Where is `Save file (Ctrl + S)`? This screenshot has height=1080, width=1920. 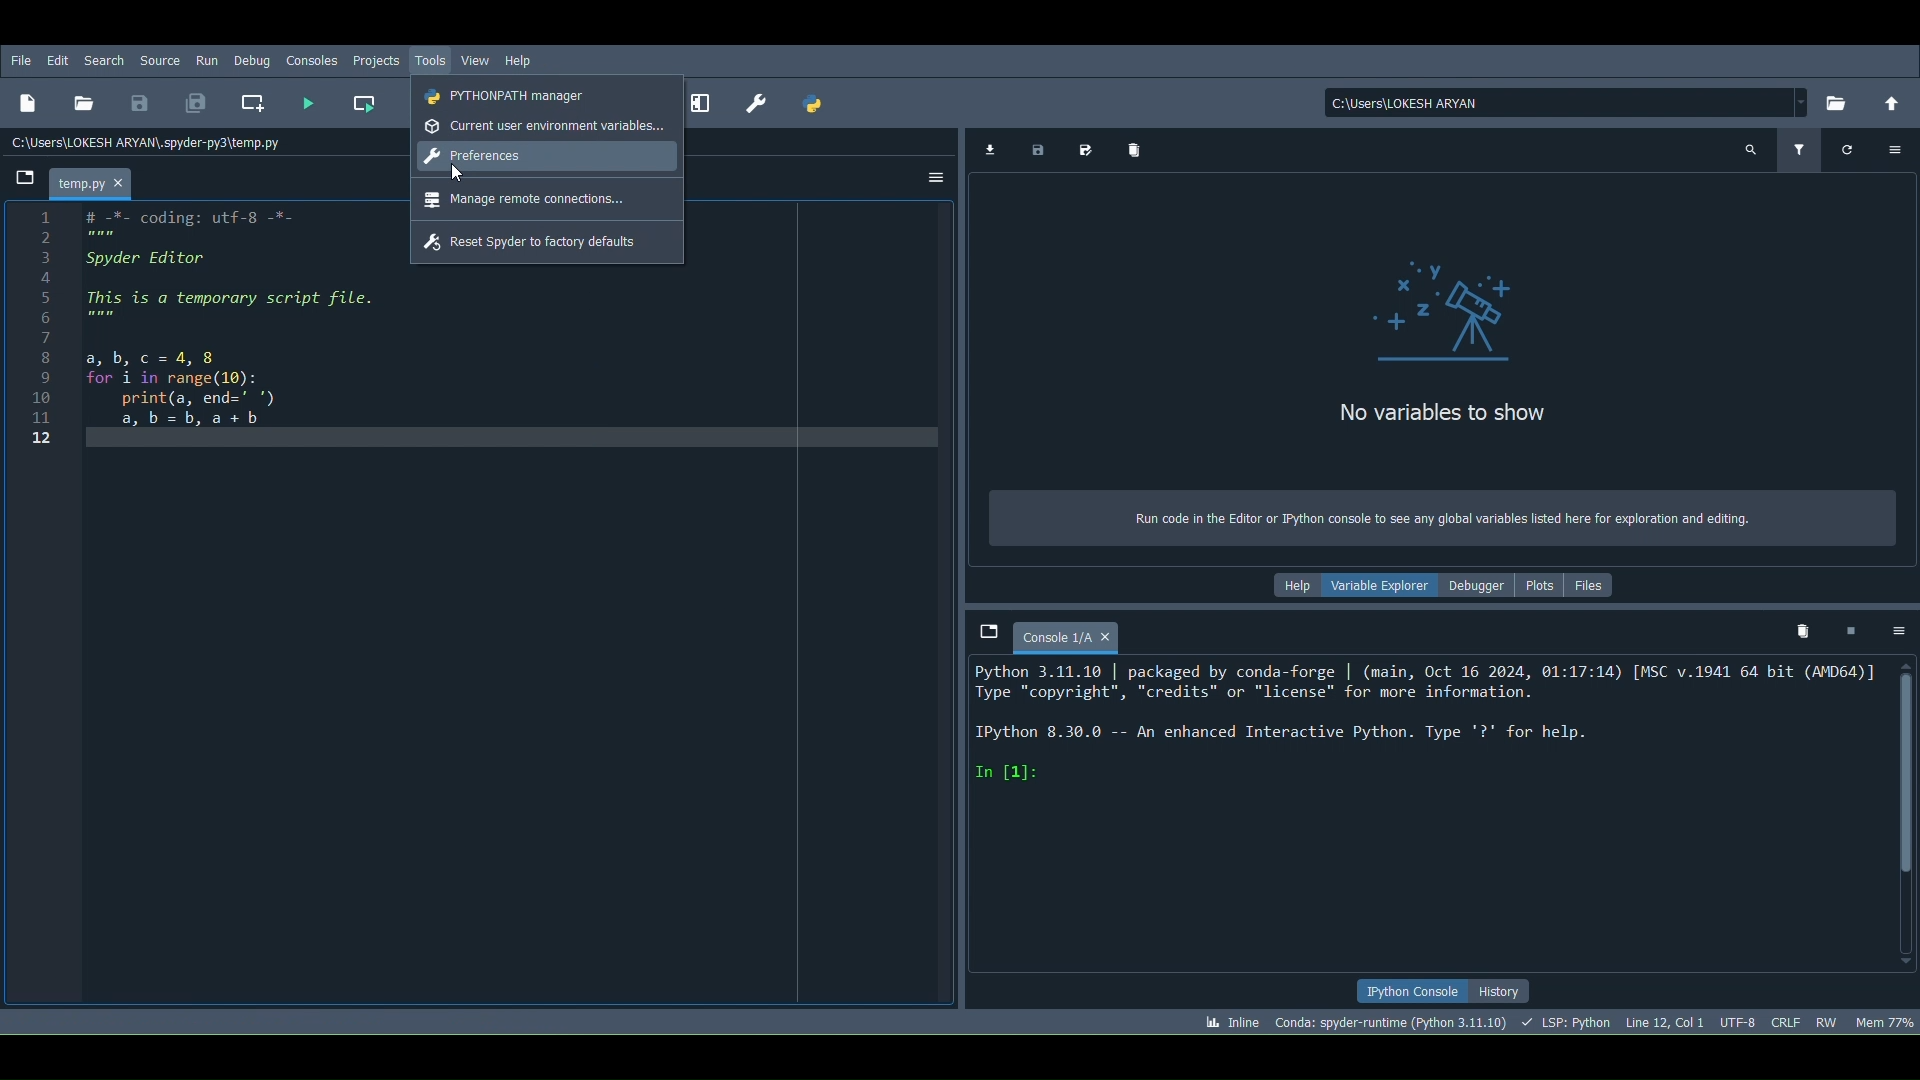
Save file (Ctrl + S) is located at coordinates (140, 103).